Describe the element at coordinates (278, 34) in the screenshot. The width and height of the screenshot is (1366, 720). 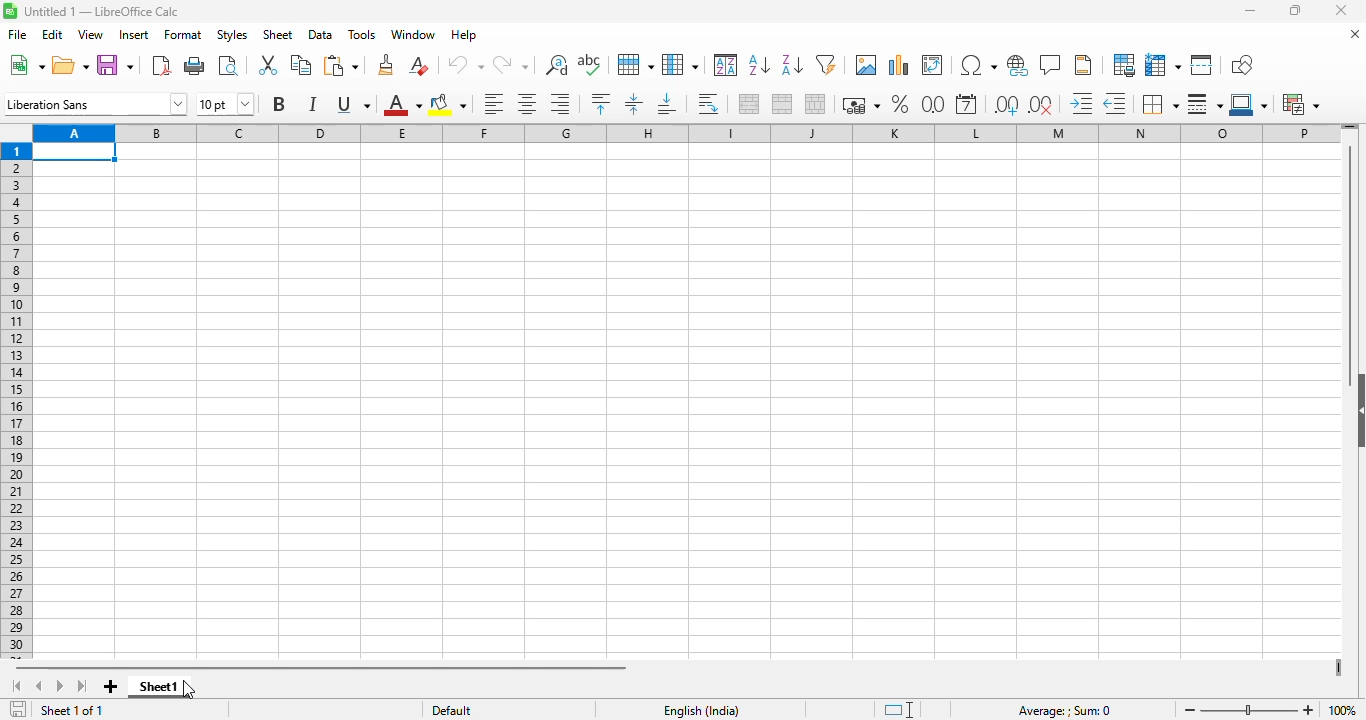
I see `sheet` at that location.